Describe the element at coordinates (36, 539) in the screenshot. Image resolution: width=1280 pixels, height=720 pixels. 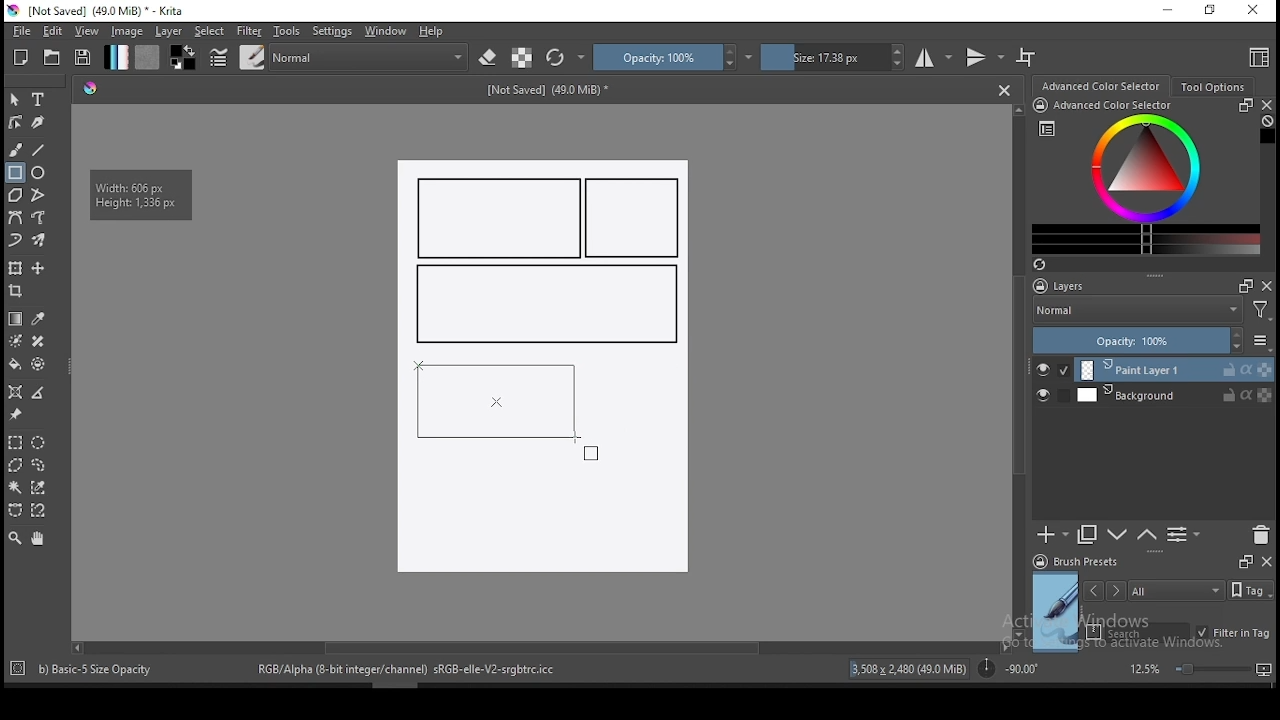
I see `pan tool` at that location.